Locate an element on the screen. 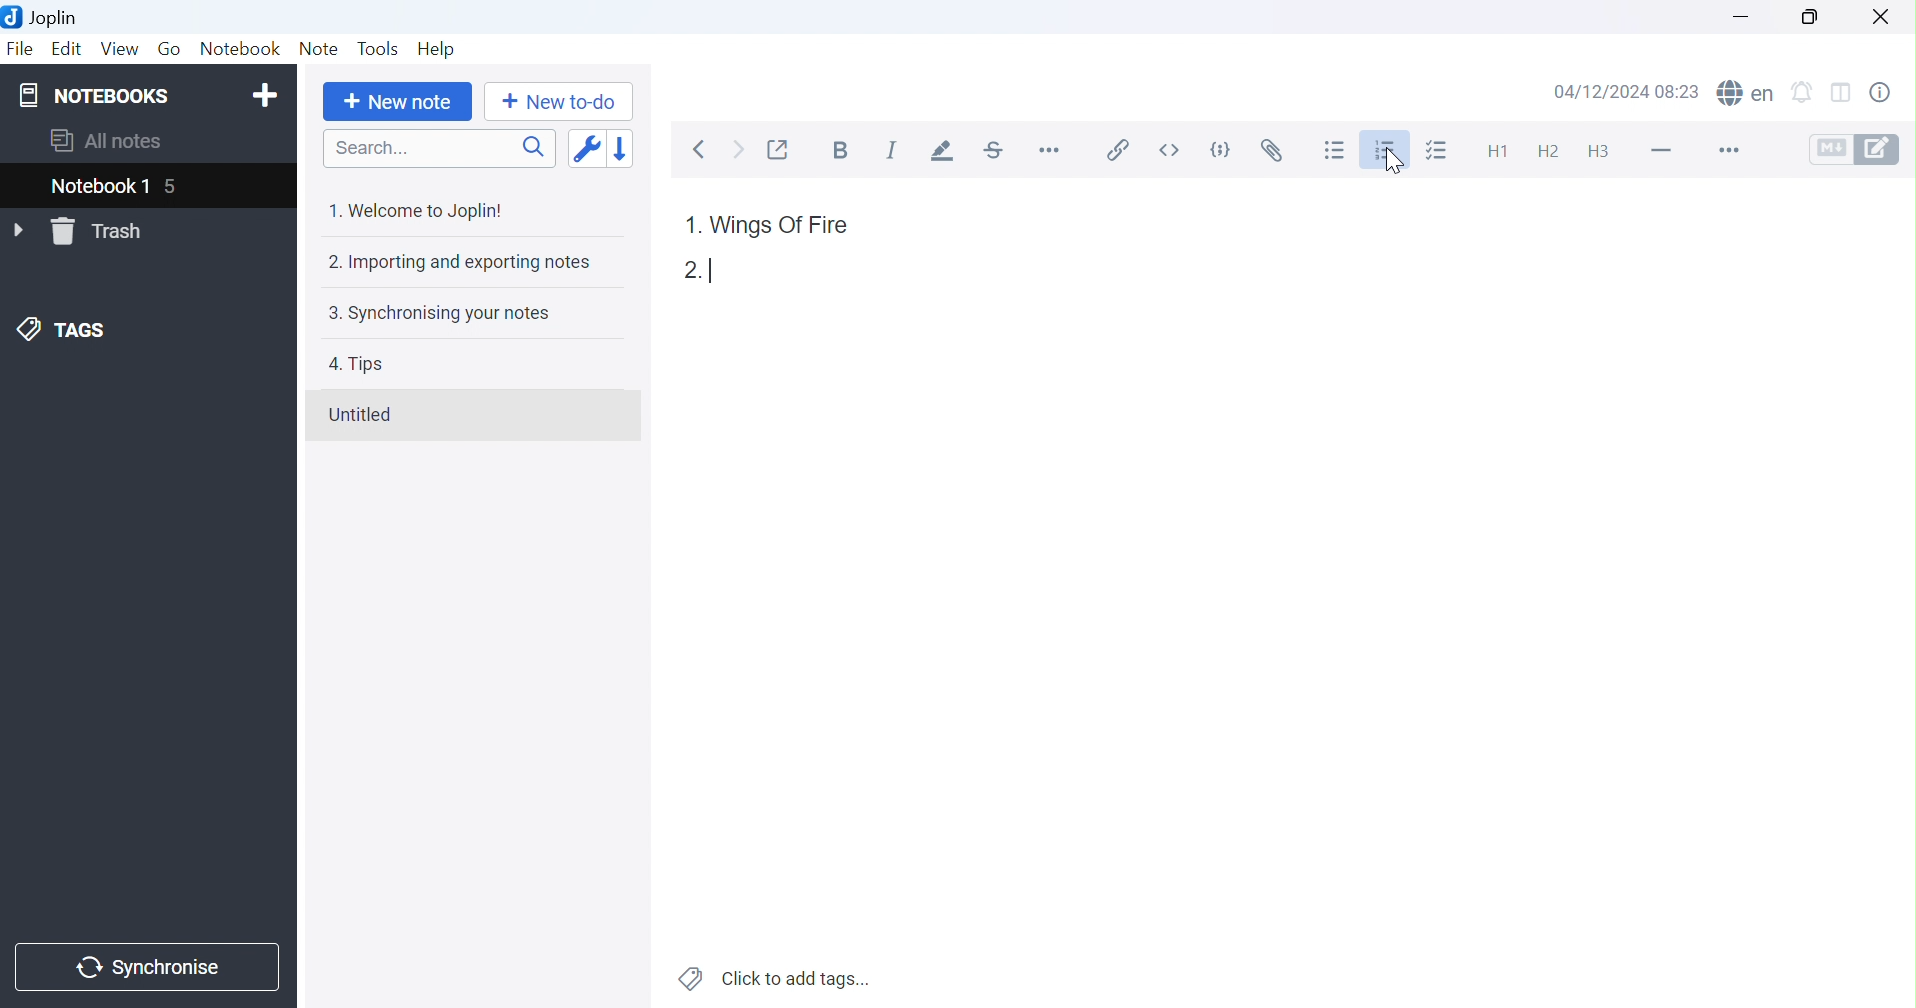 This screenshot has height=1008, width=1916. Search is located at coordinates (438, 148).